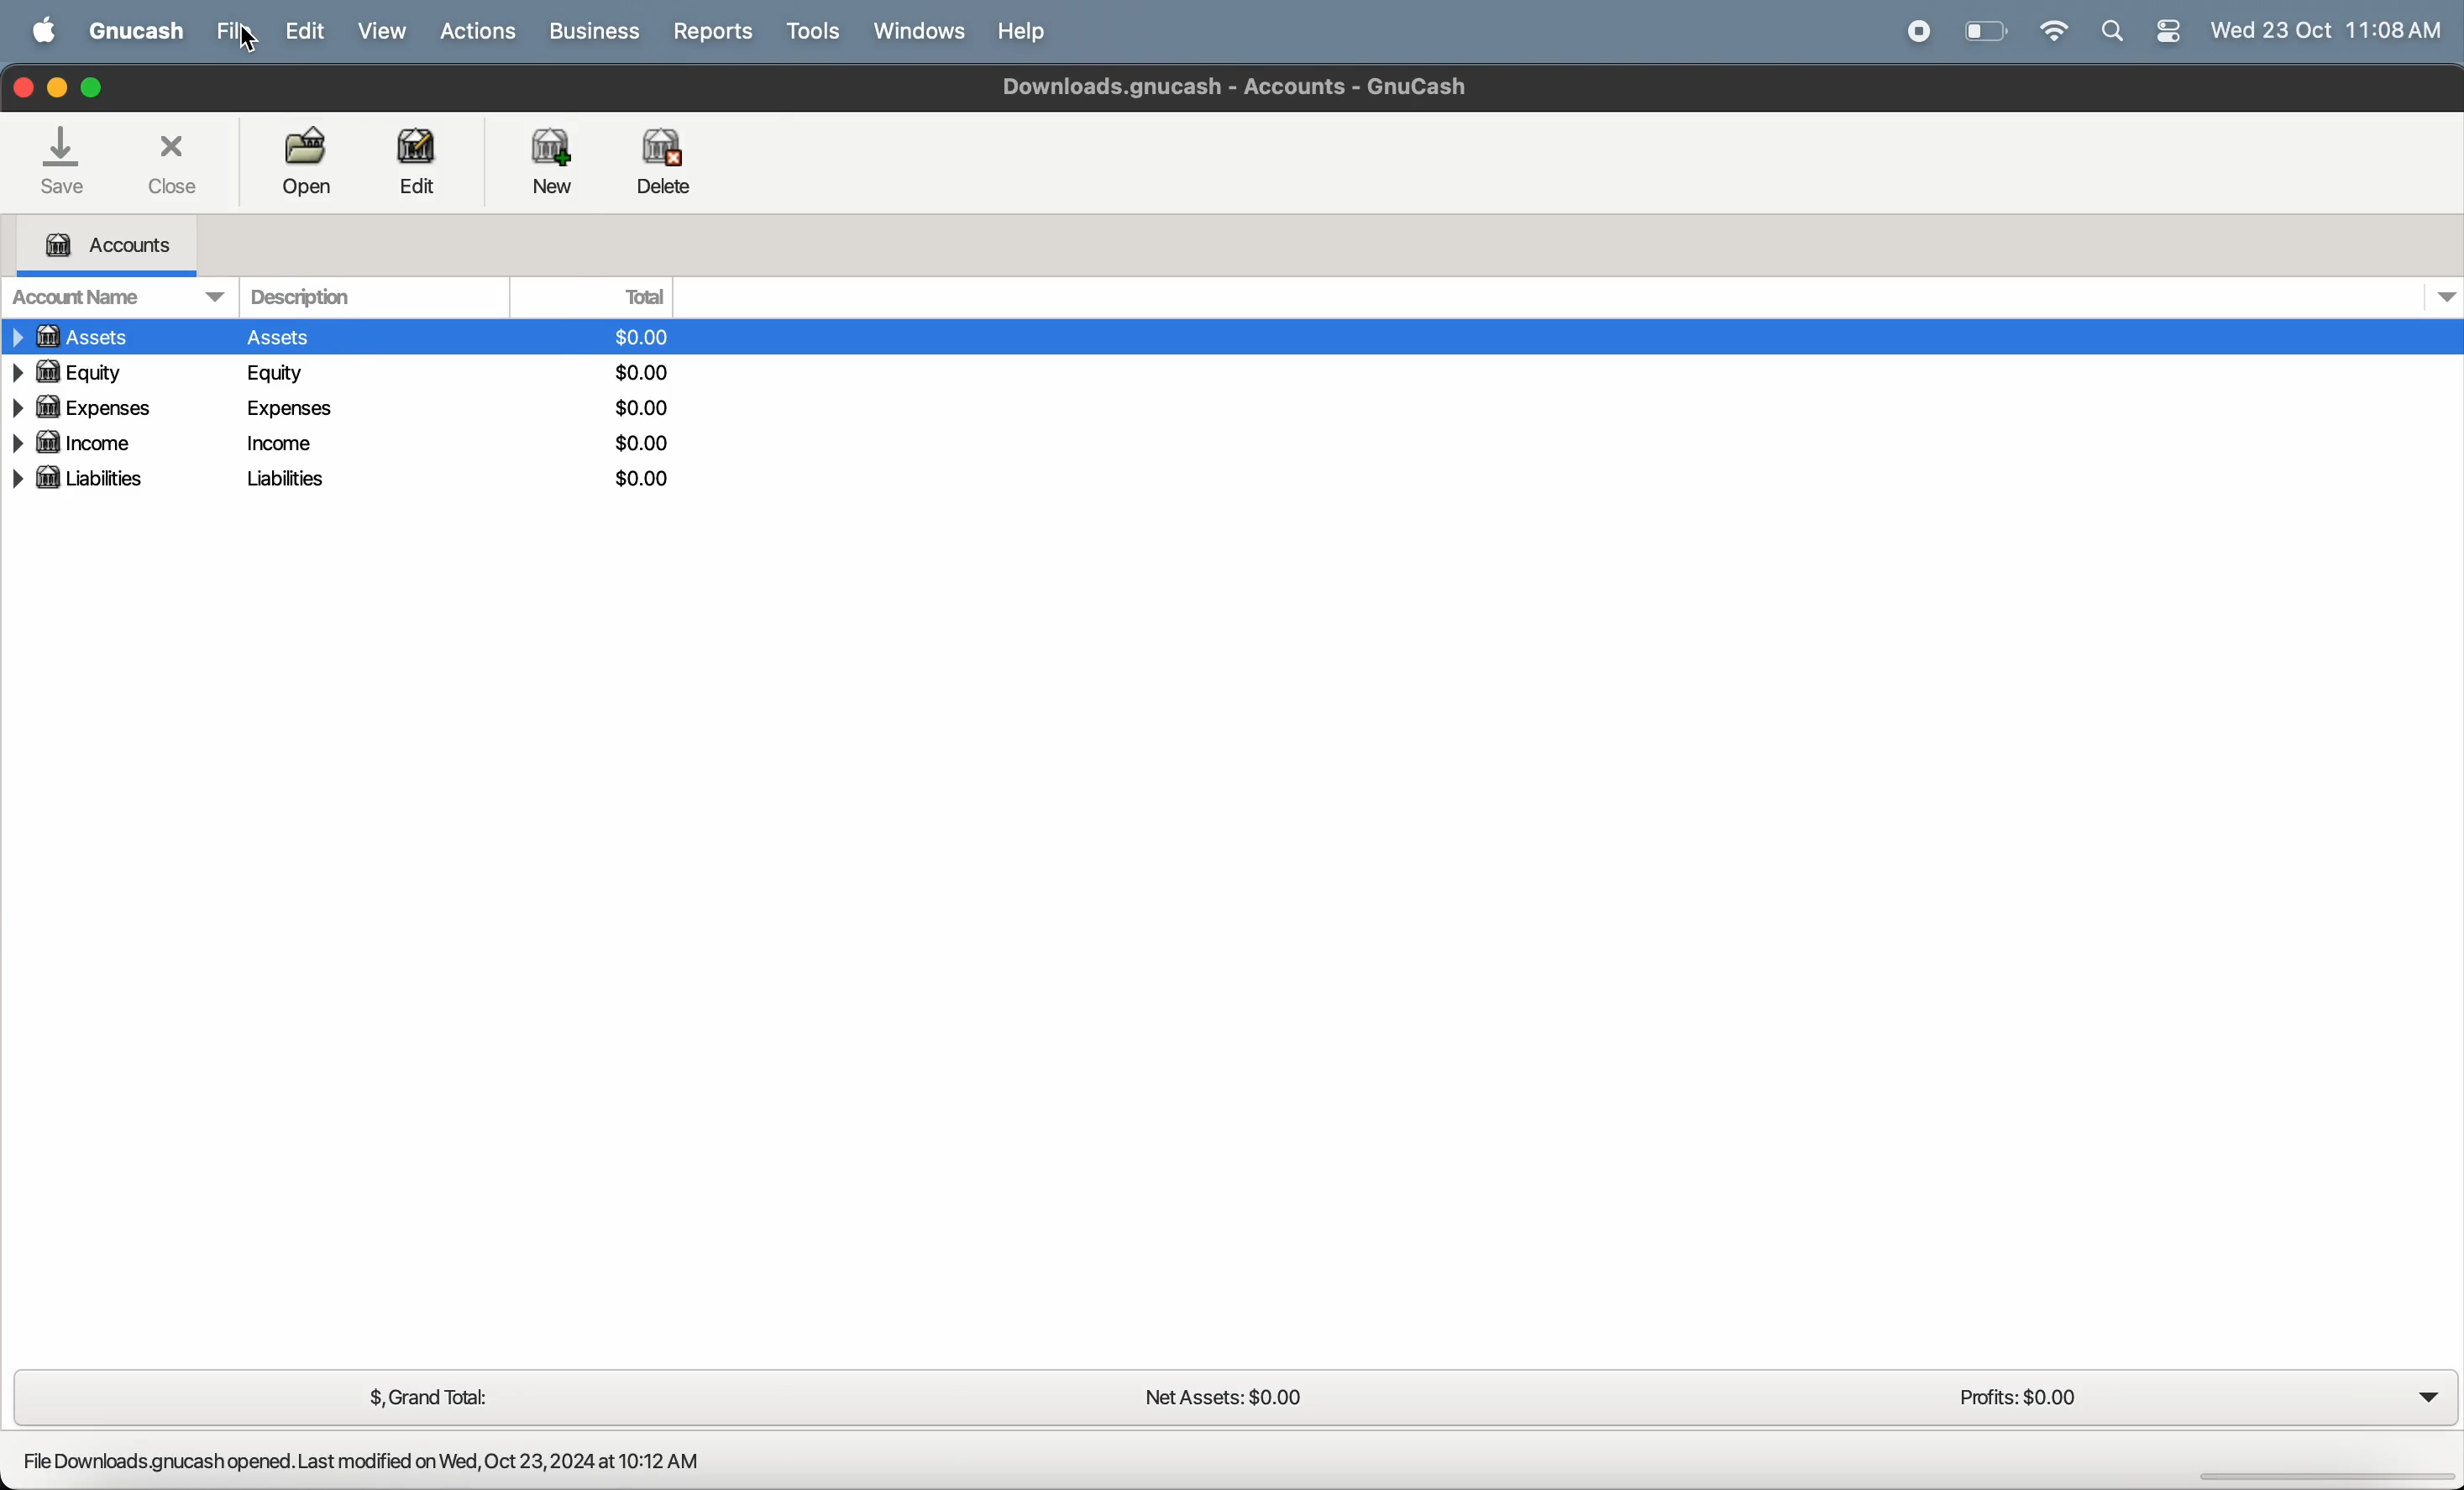 The width and height of the screenshot is (2464, 1490). Describe the element at coordinates (301, 32) in the screenshot. I see `edit` at that location.